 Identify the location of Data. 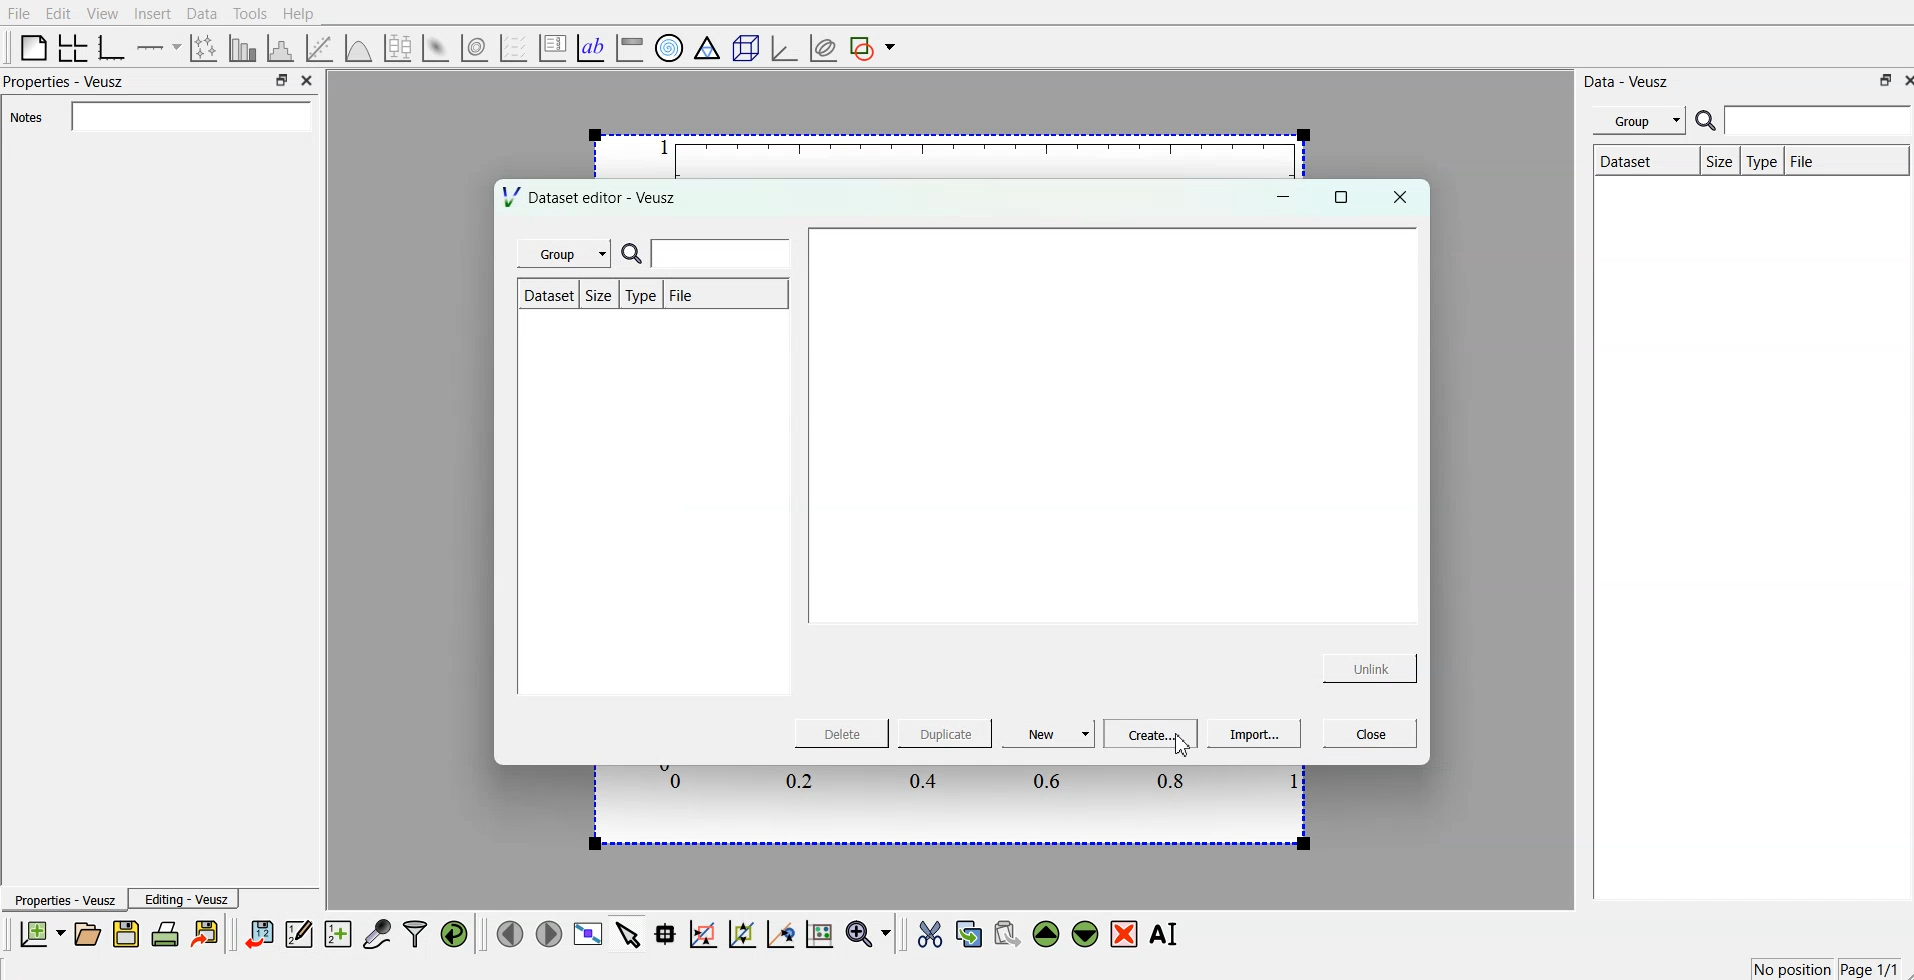
(203, 14).